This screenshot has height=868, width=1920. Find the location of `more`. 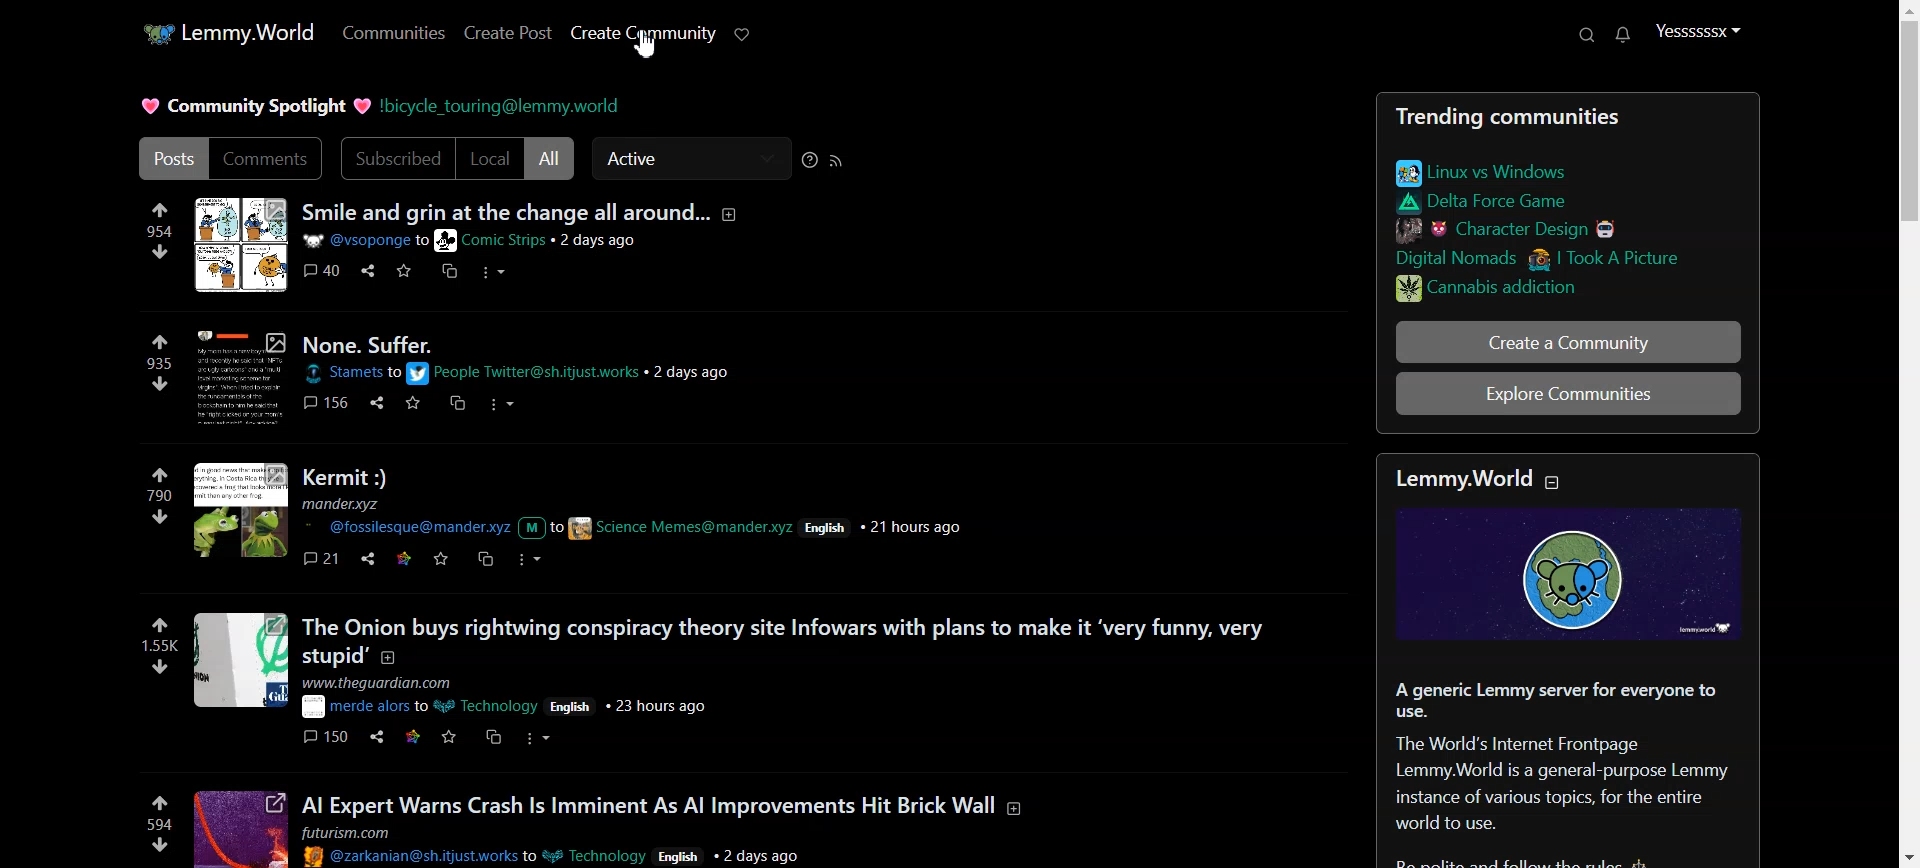

more is located at coordinates (532, 561).